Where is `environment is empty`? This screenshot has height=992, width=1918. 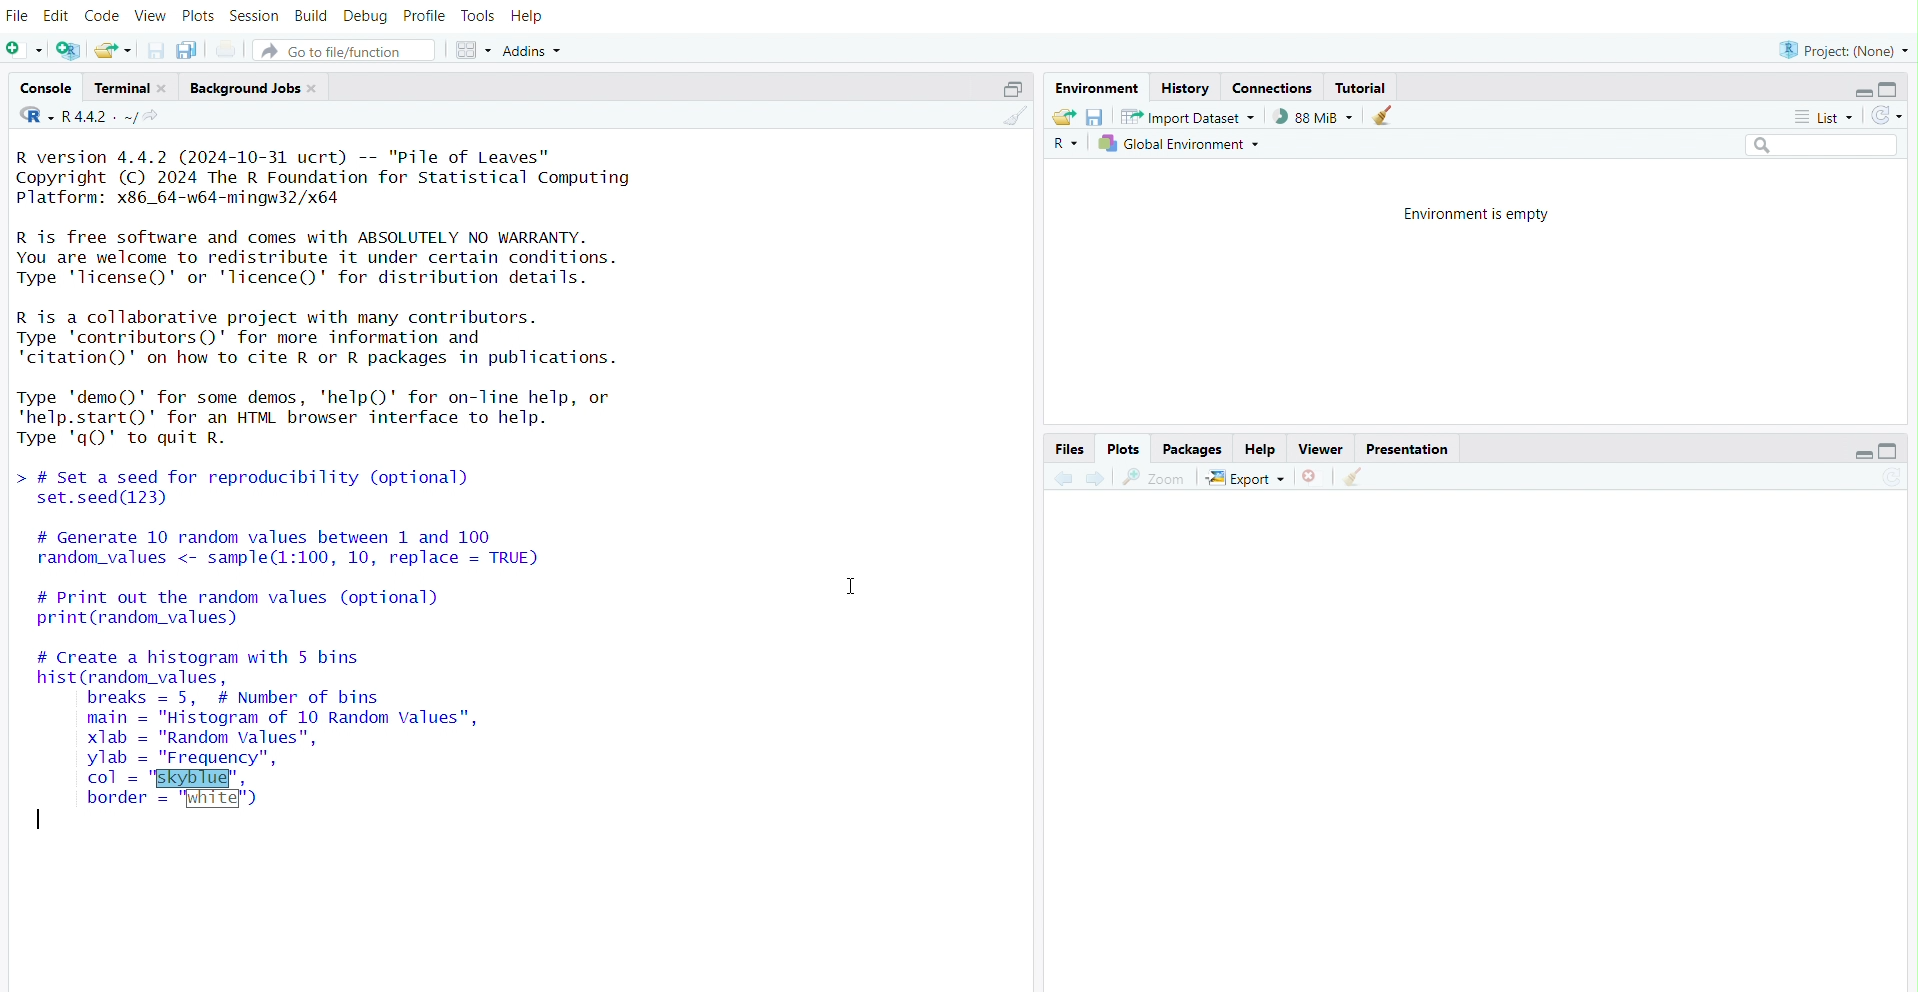 environment is empty is located at coordinates (1470, 214).